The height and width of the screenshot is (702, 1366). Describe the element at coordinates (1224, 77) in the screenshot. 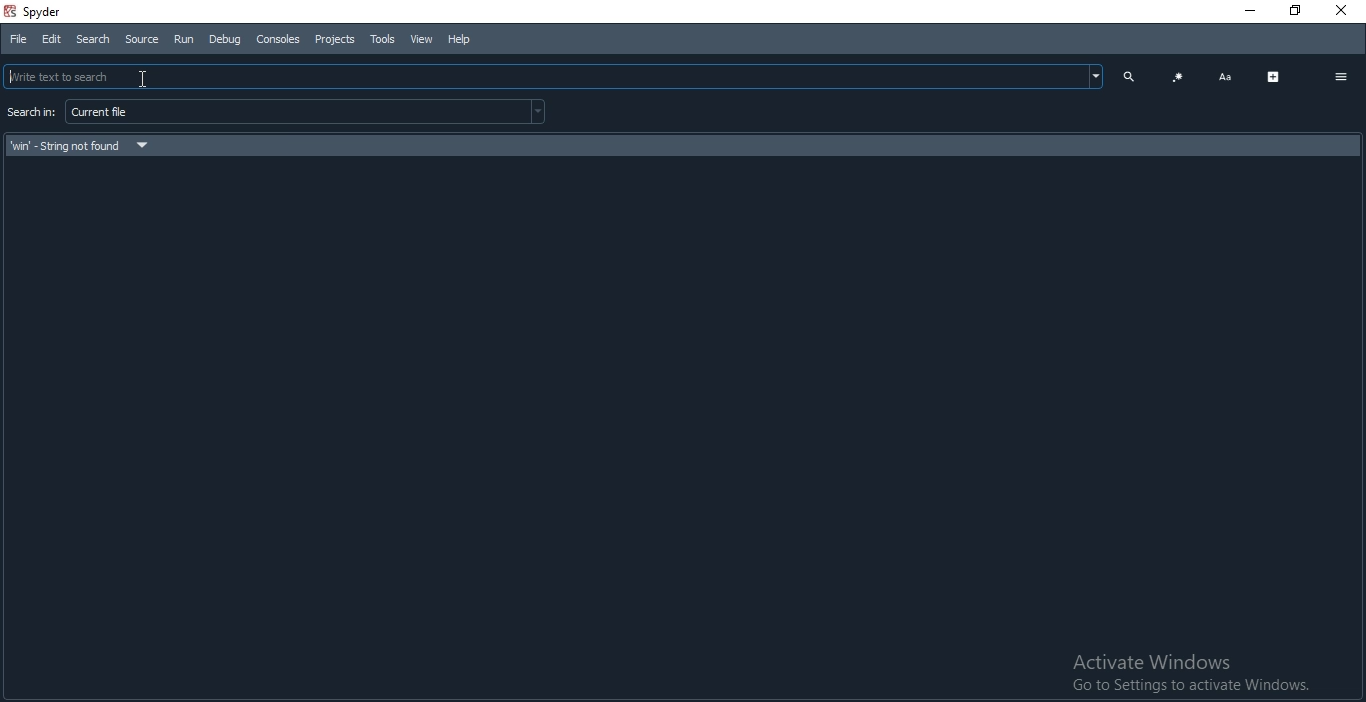

I see `font` at that location.